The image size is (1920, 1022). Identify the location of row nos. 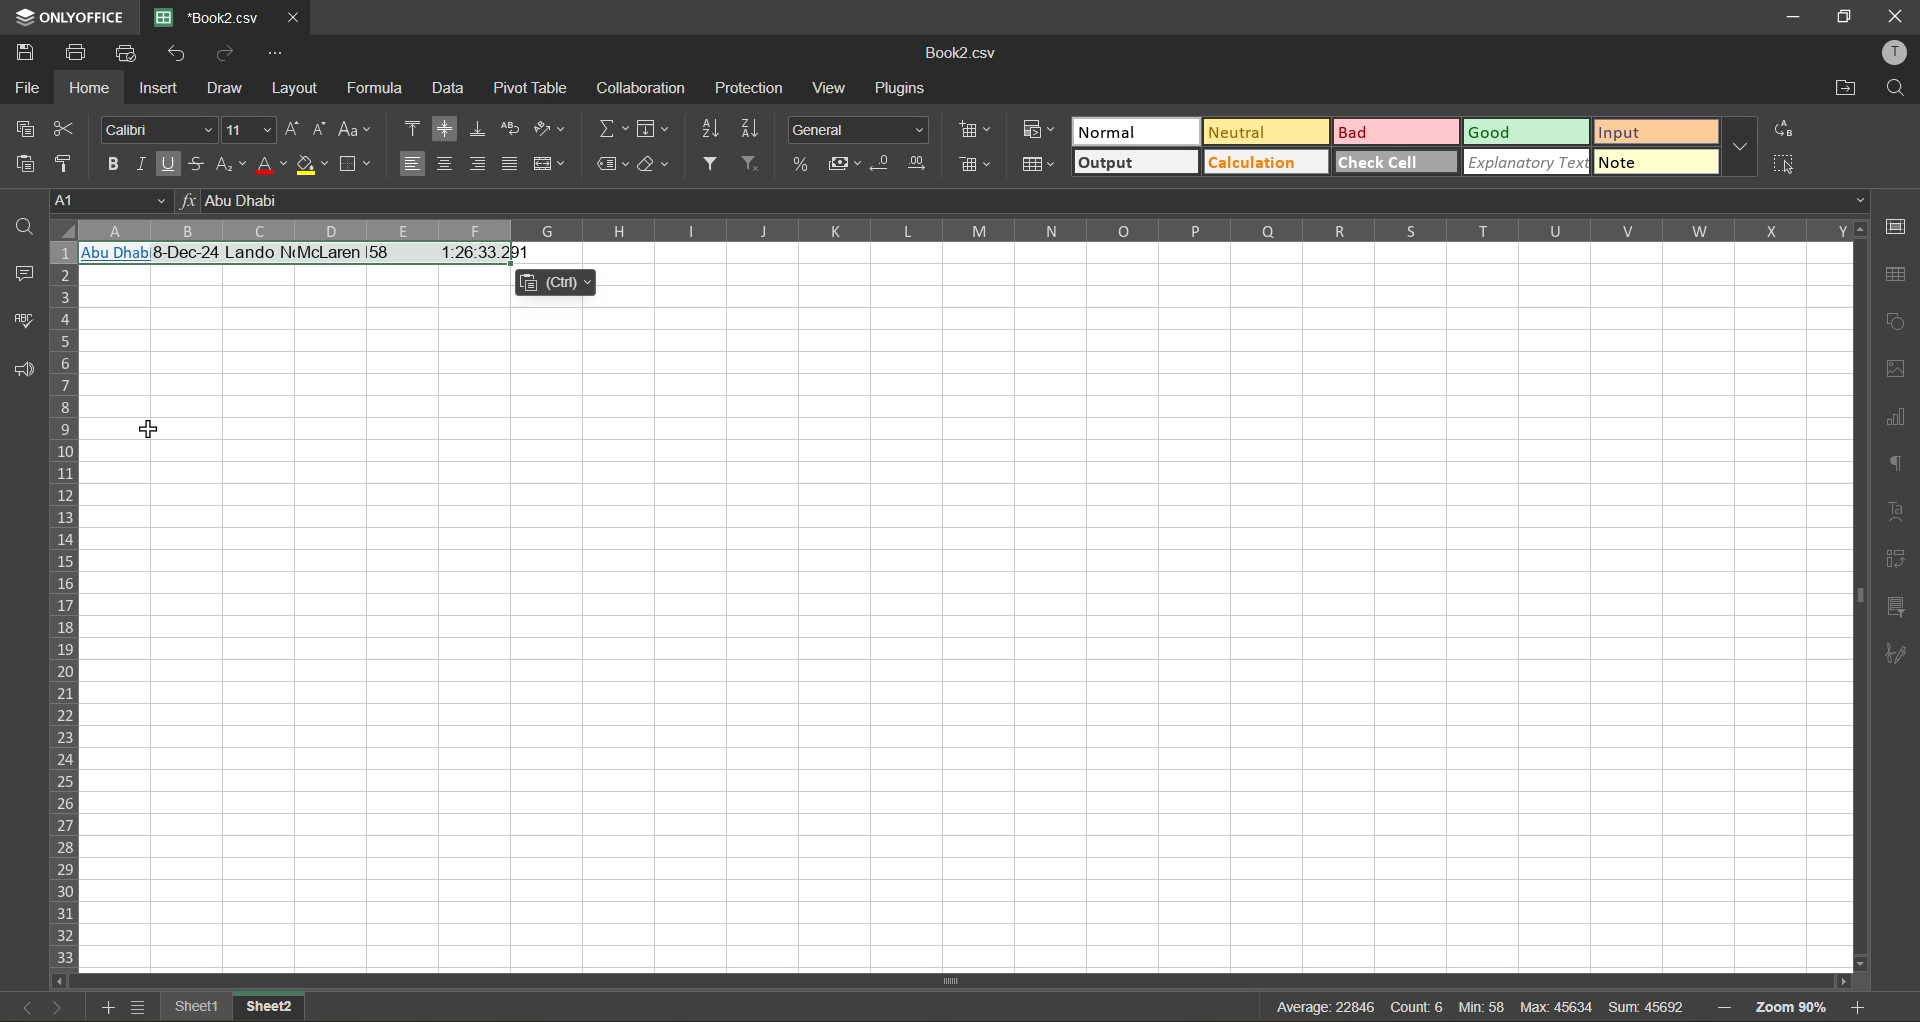
(61, 606).